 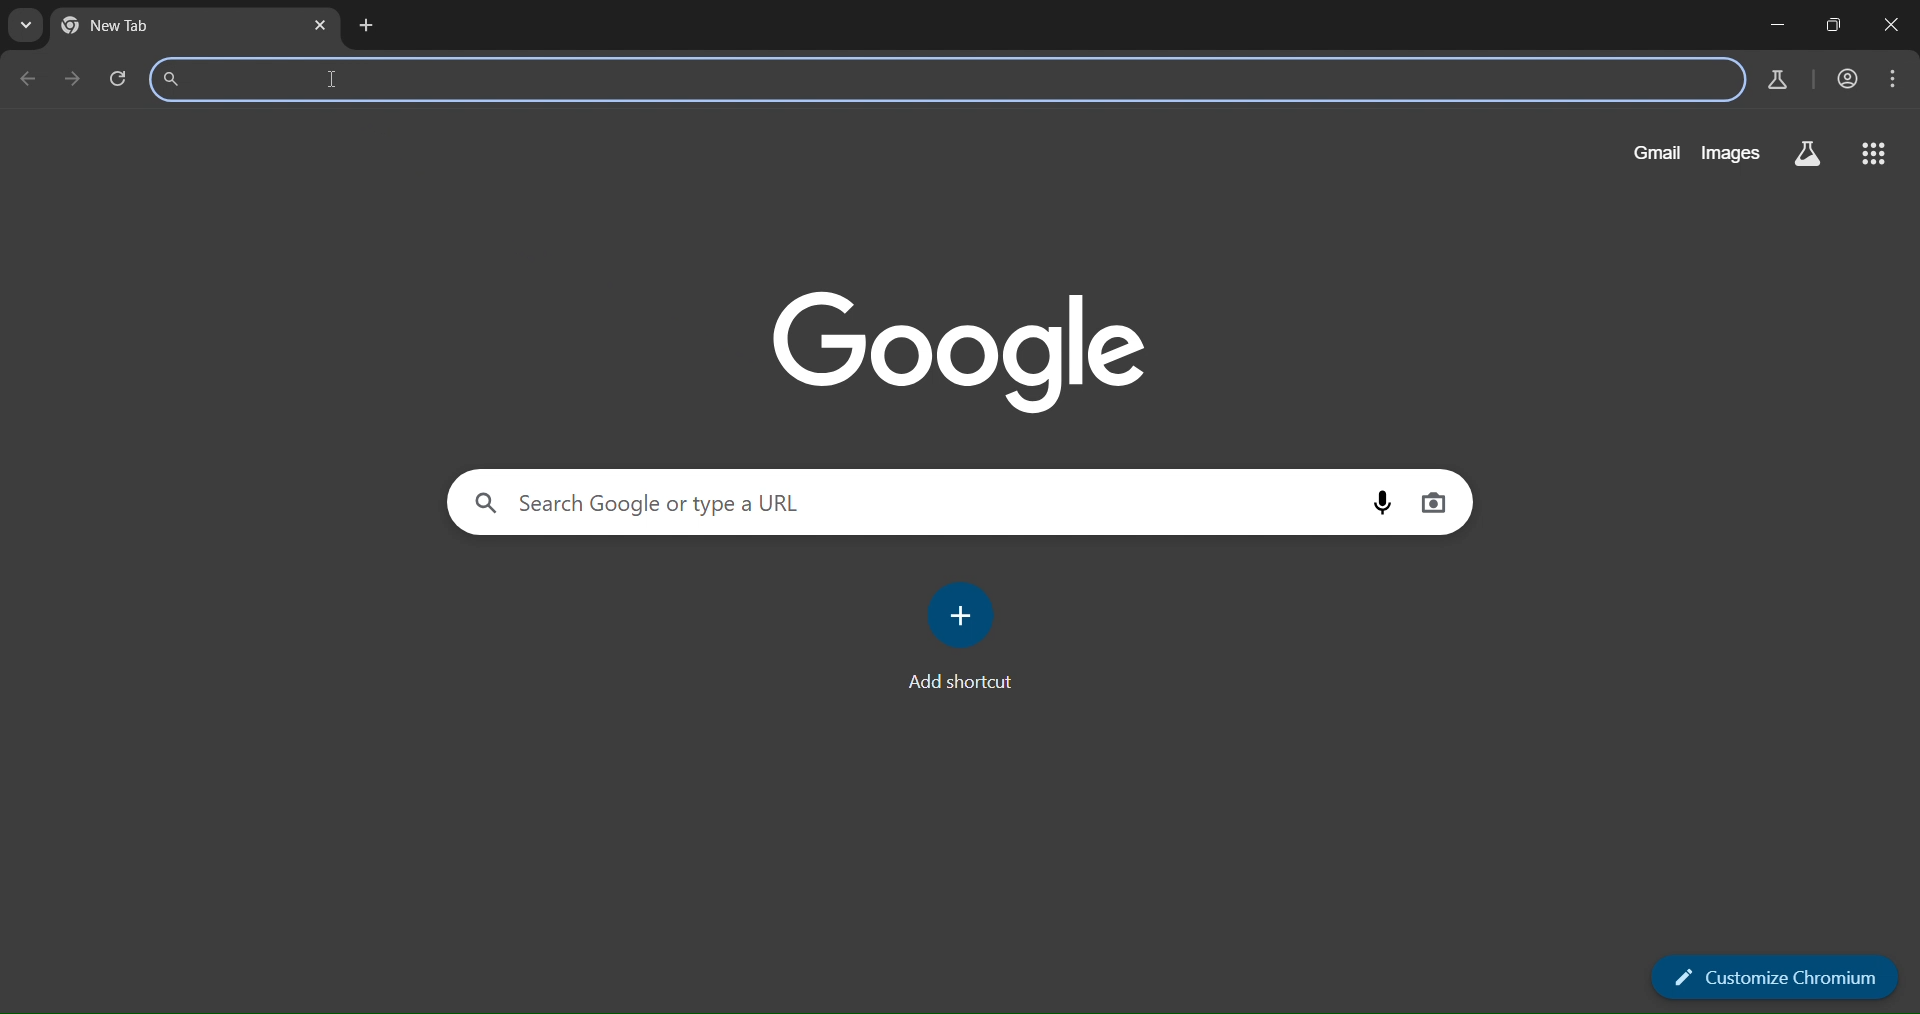 What do you see at coordinates (1897, 79) in the screenshot?
I see `menu` at bounding box center [1897, 79].